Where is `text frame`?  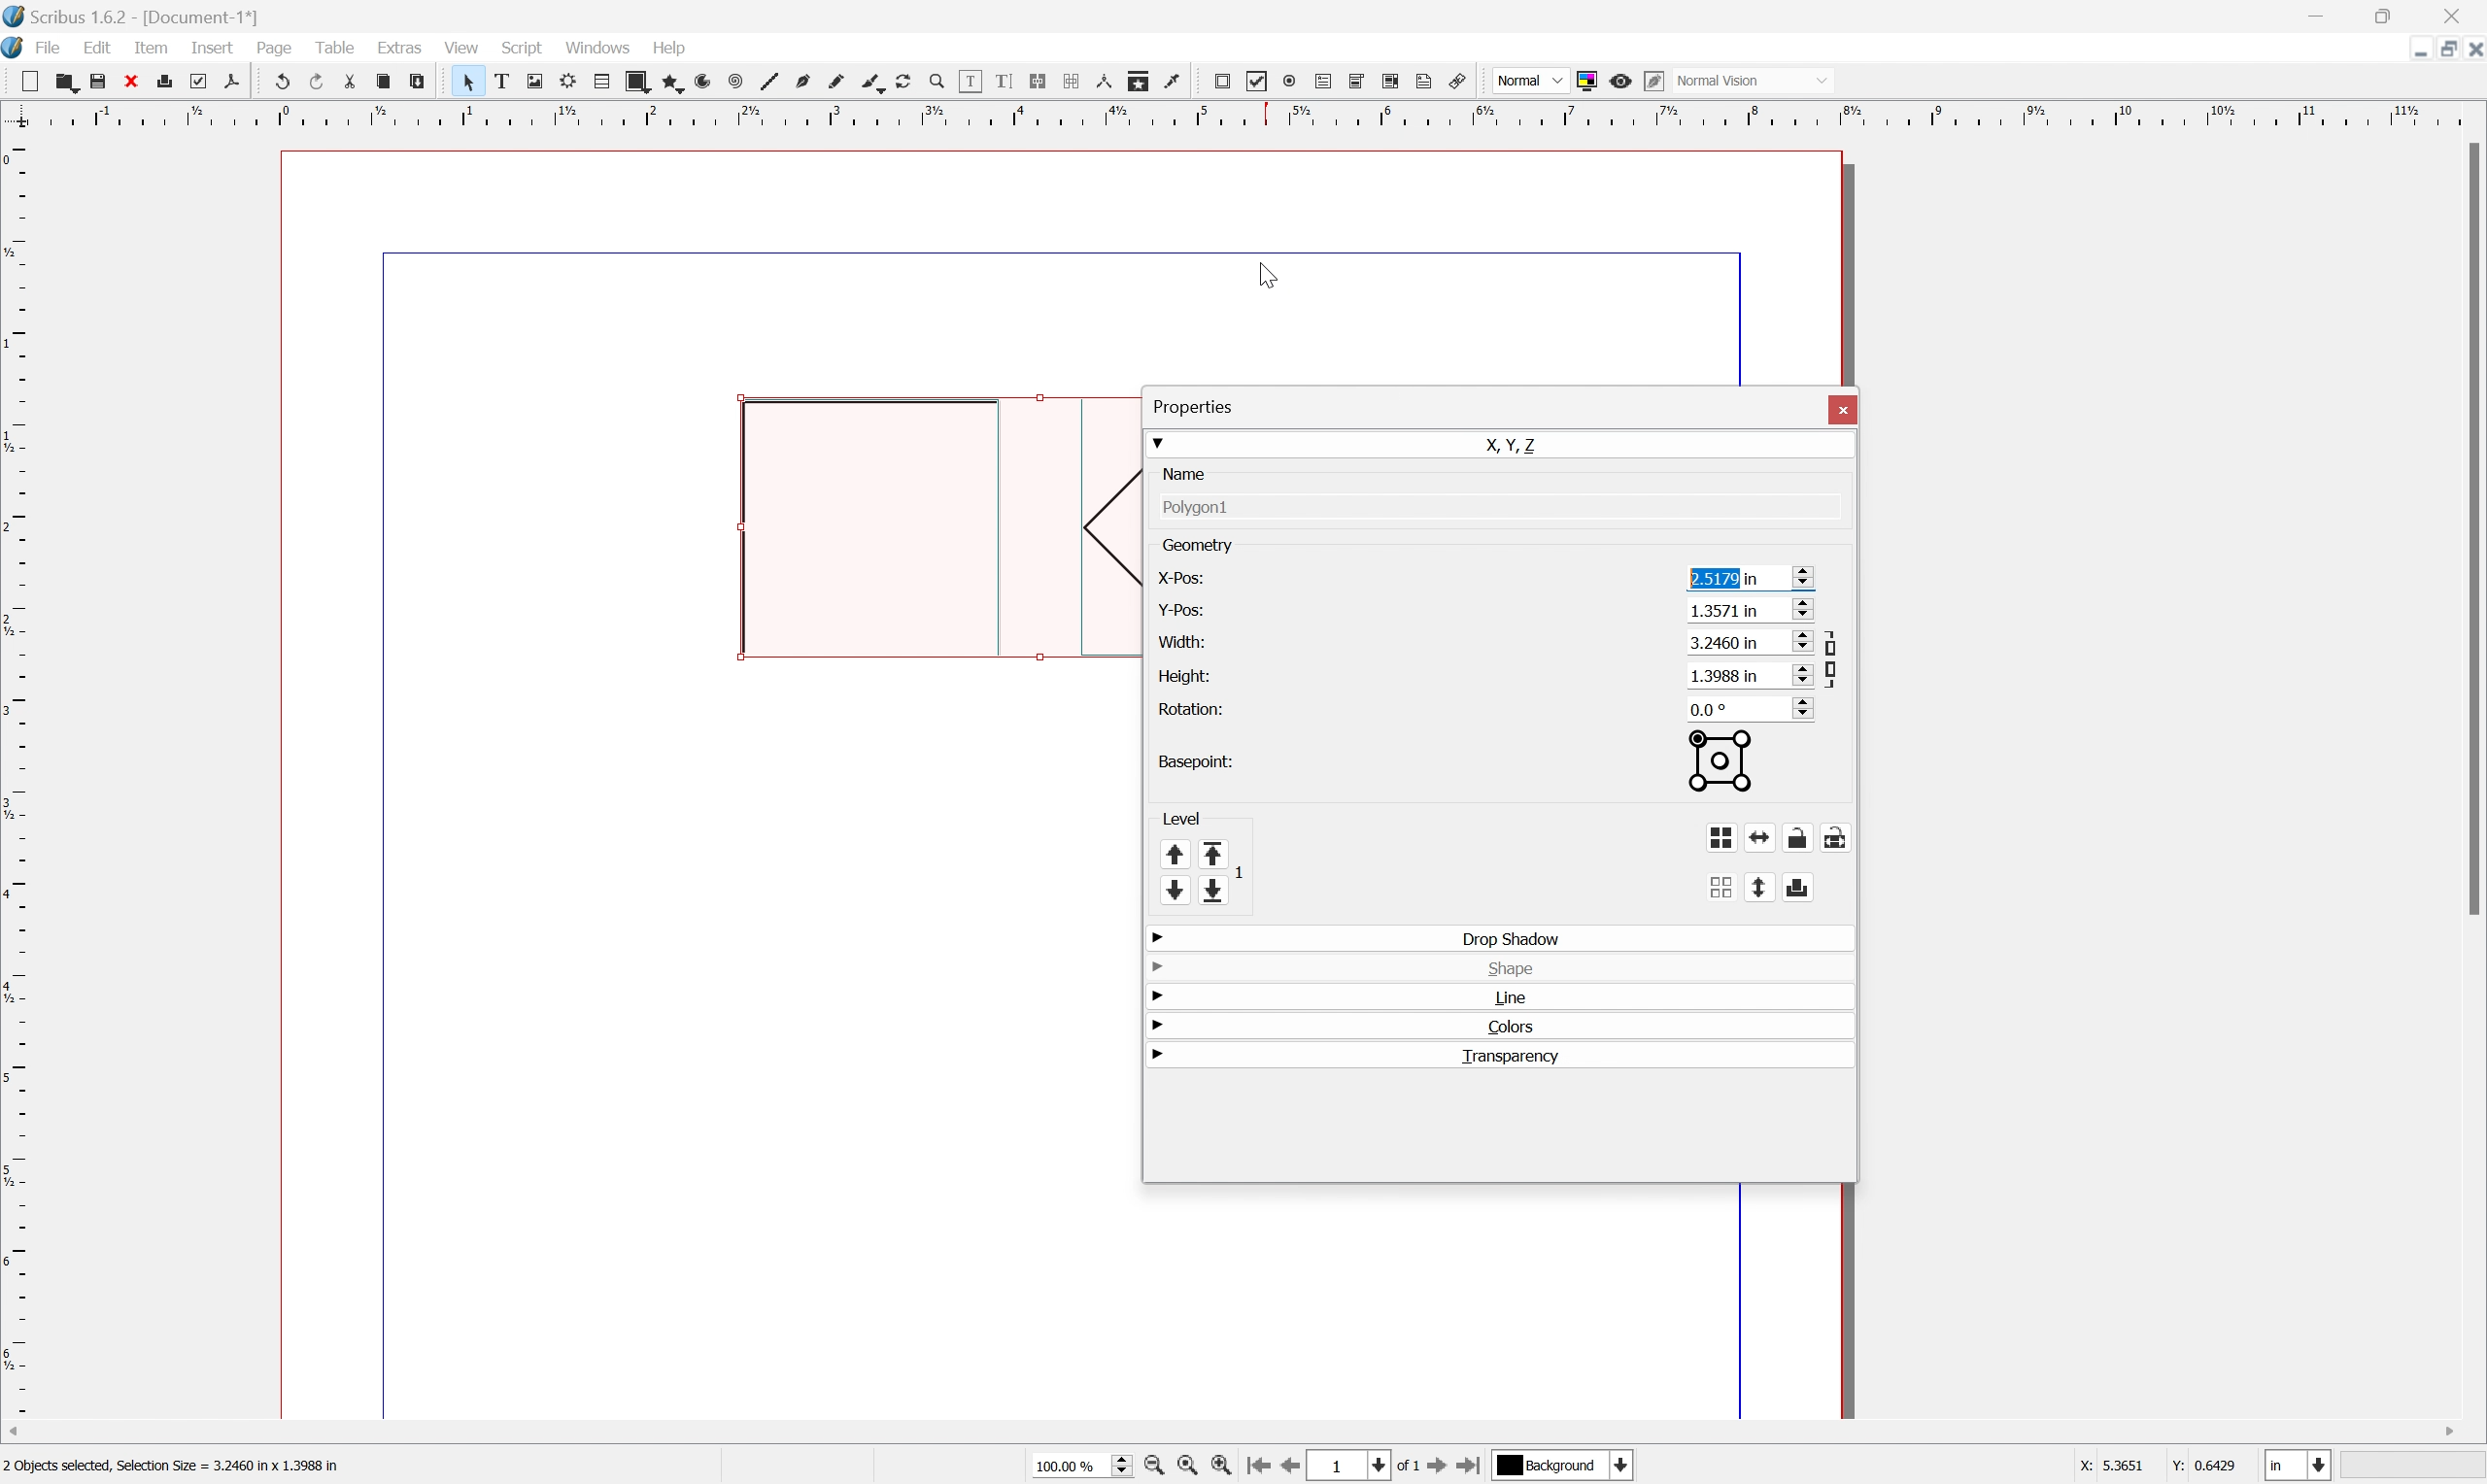 text frame is located at coordinates (496, 82).